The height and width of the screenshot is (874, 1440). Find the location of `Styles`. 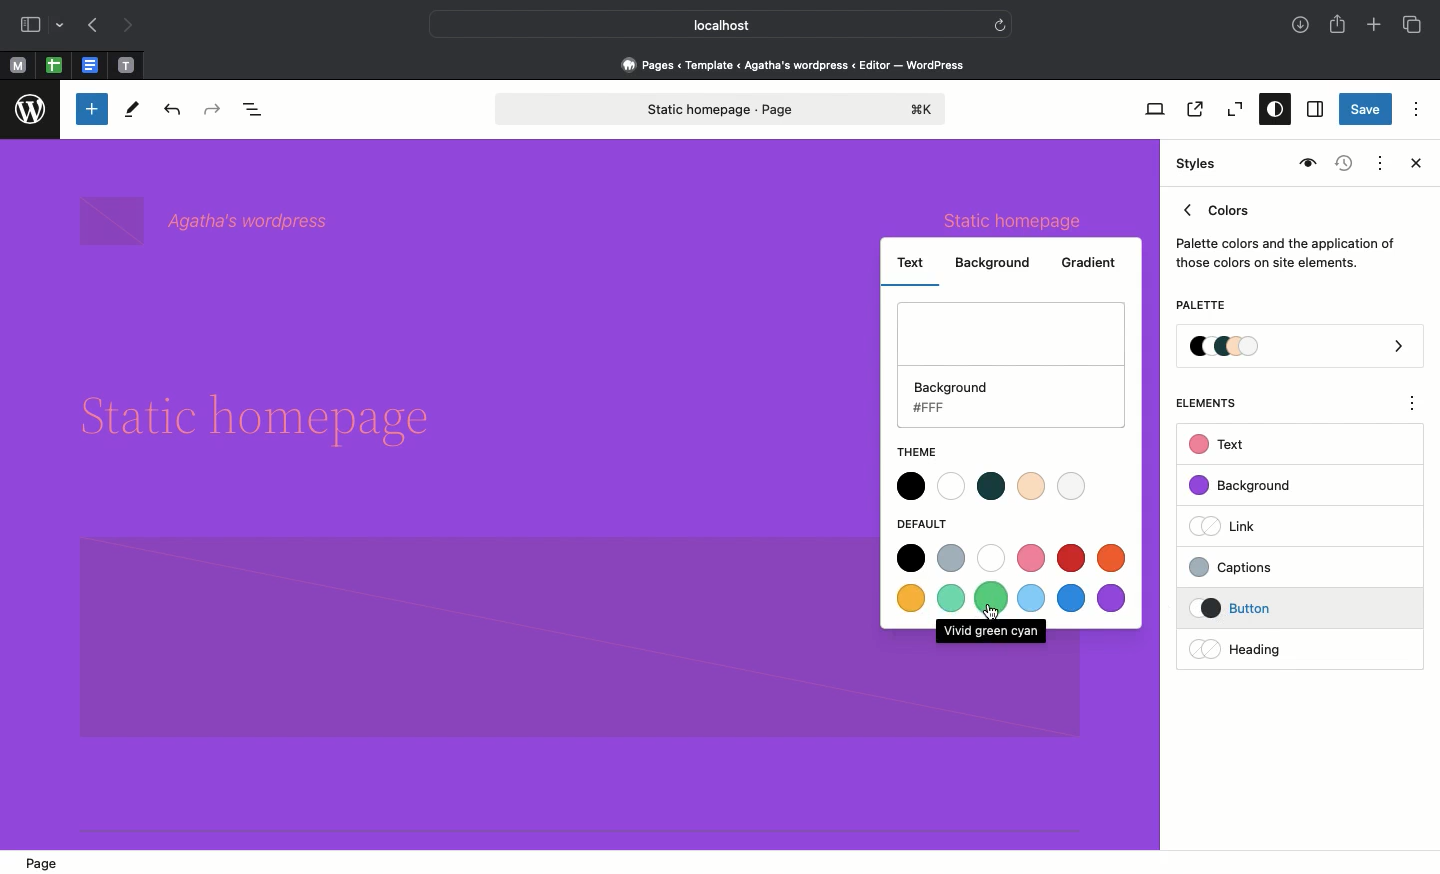

Styles is located at coordinates (1198, 164).